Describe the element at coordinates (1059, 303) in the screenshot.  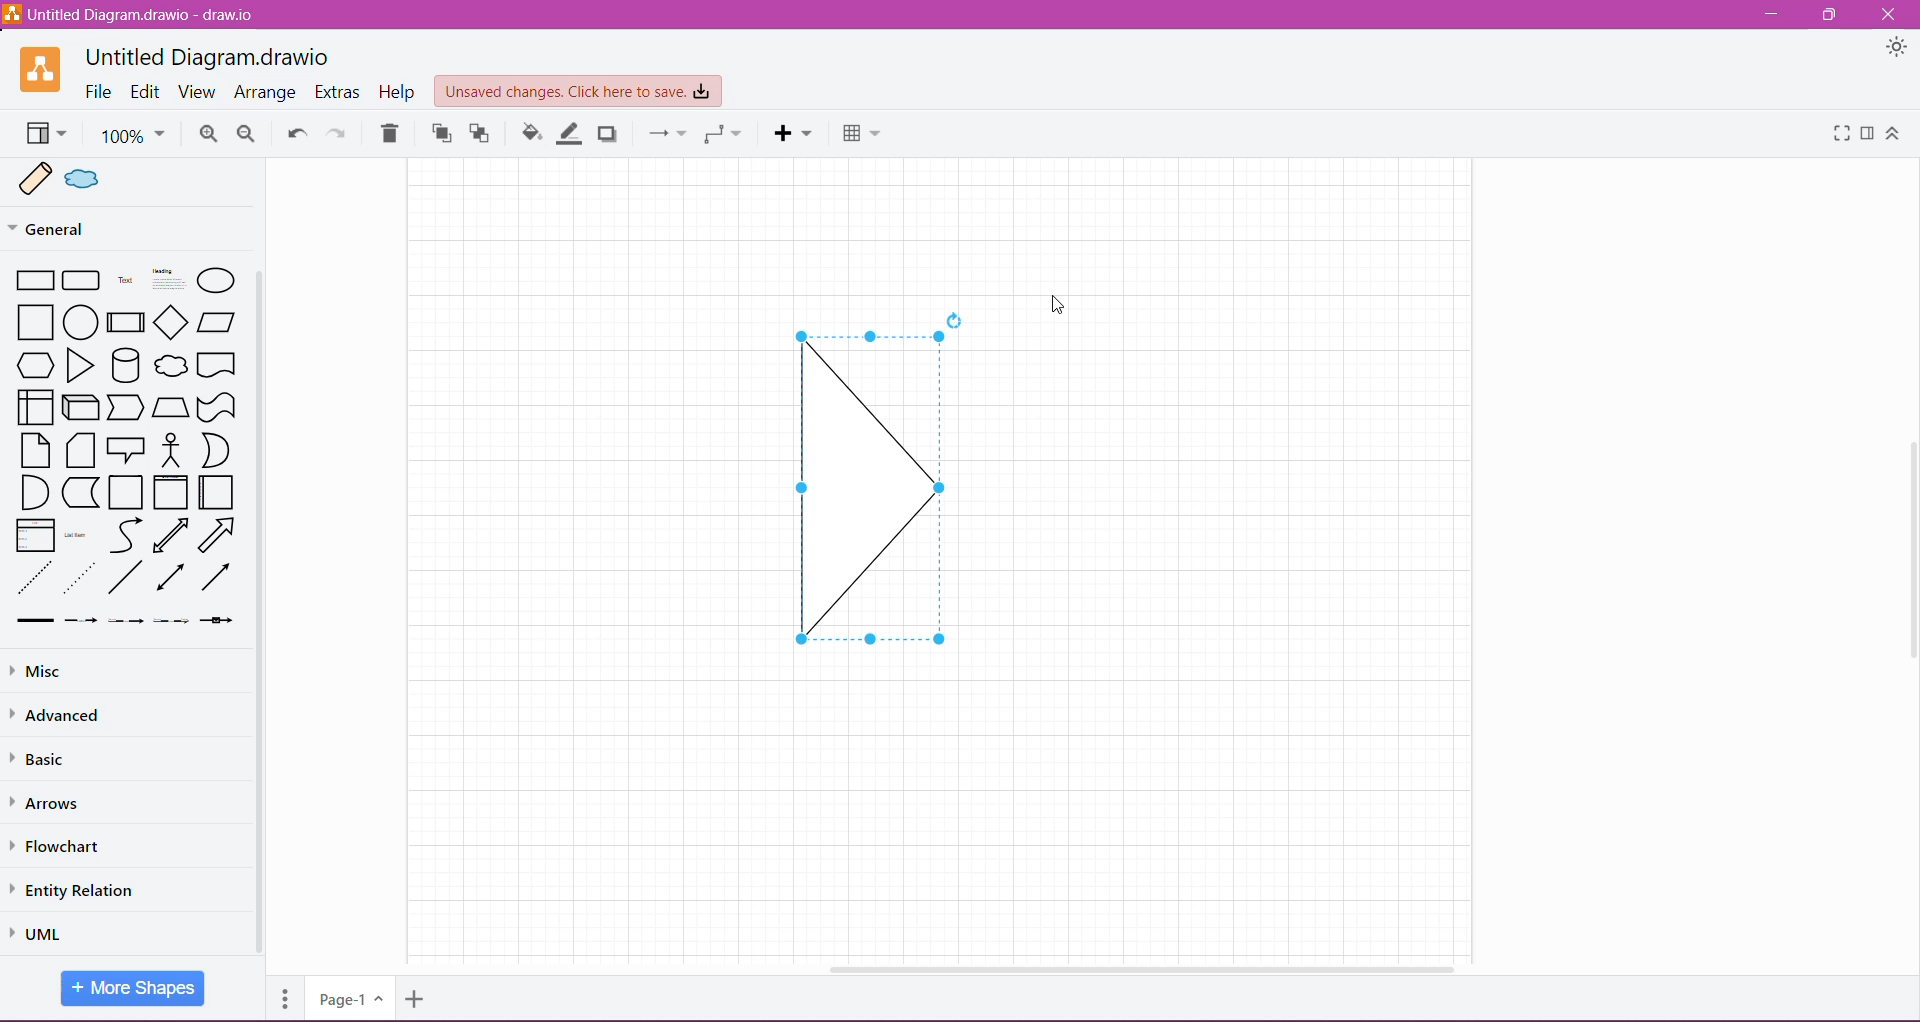
I see `Cursor` at that location.